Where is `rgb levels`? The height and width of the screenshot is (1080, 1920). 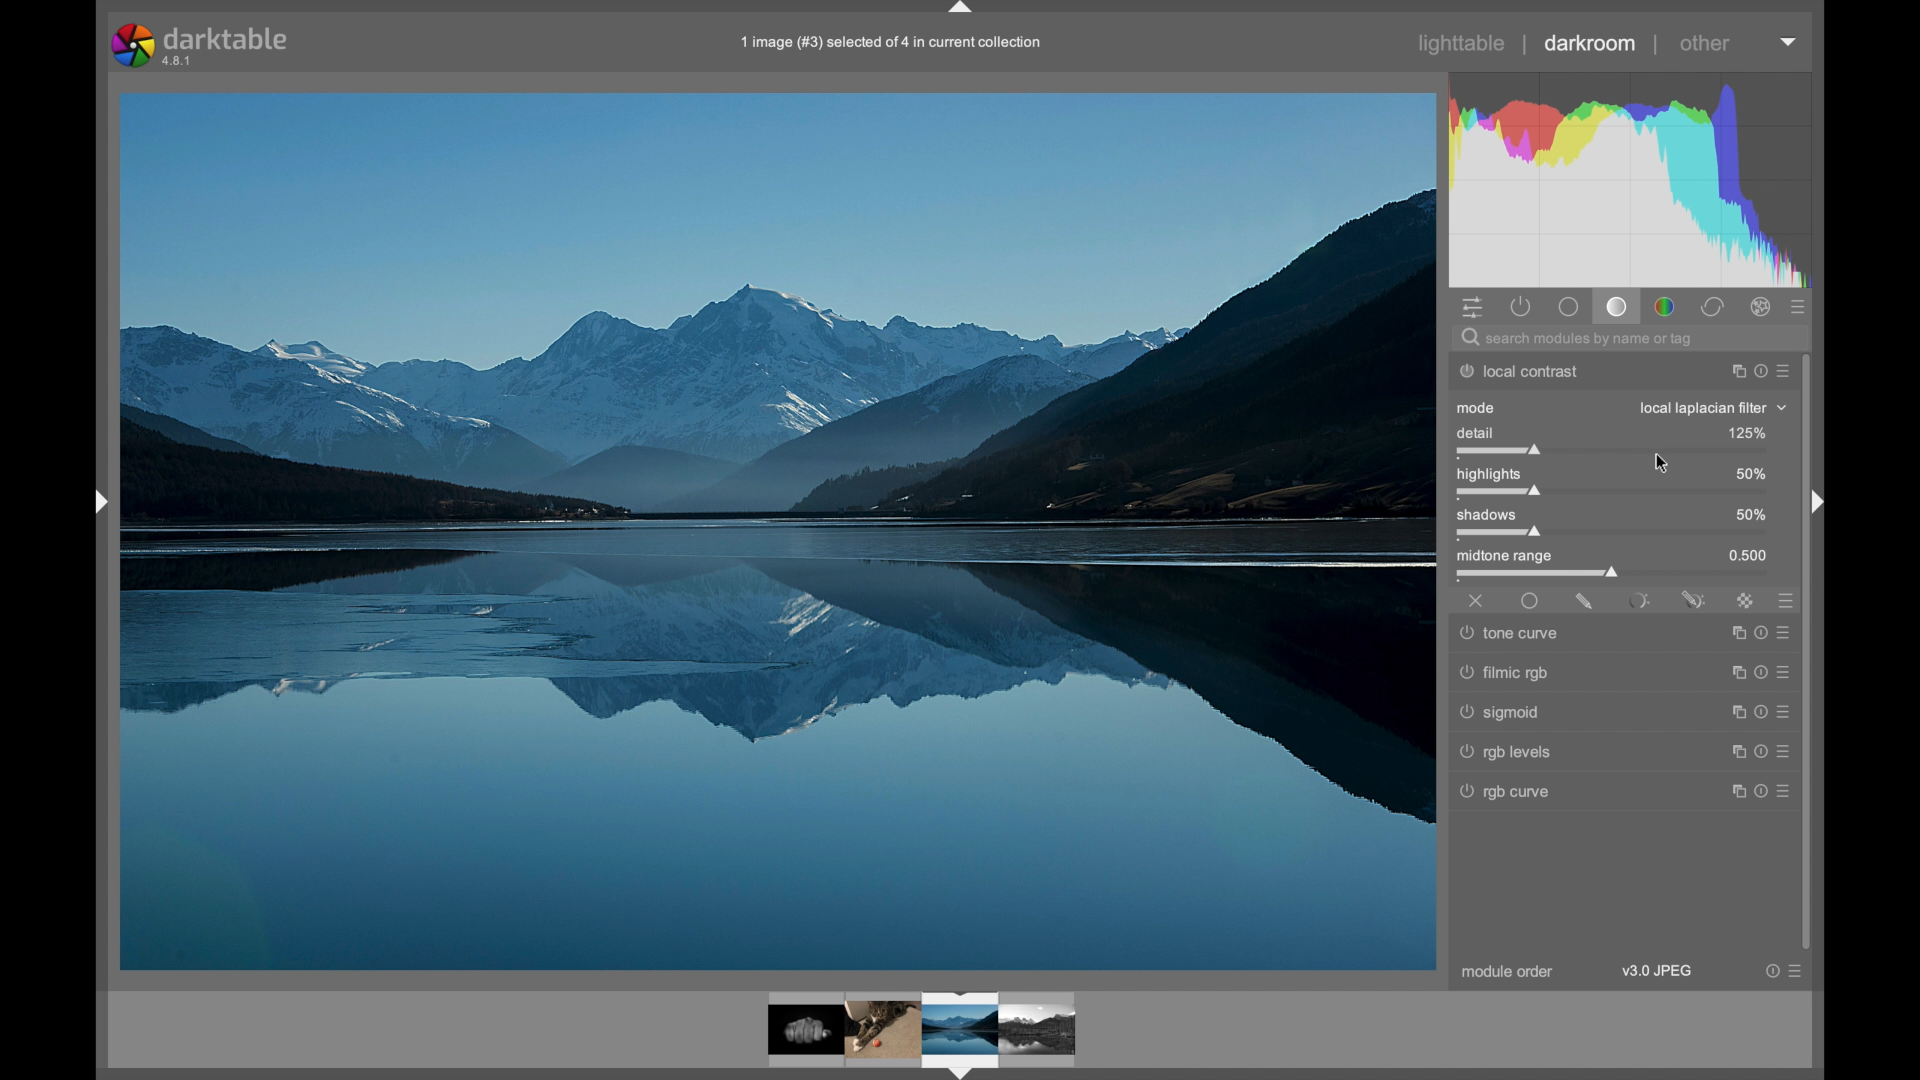 rgb levels is located at coordinates (1505, 751).